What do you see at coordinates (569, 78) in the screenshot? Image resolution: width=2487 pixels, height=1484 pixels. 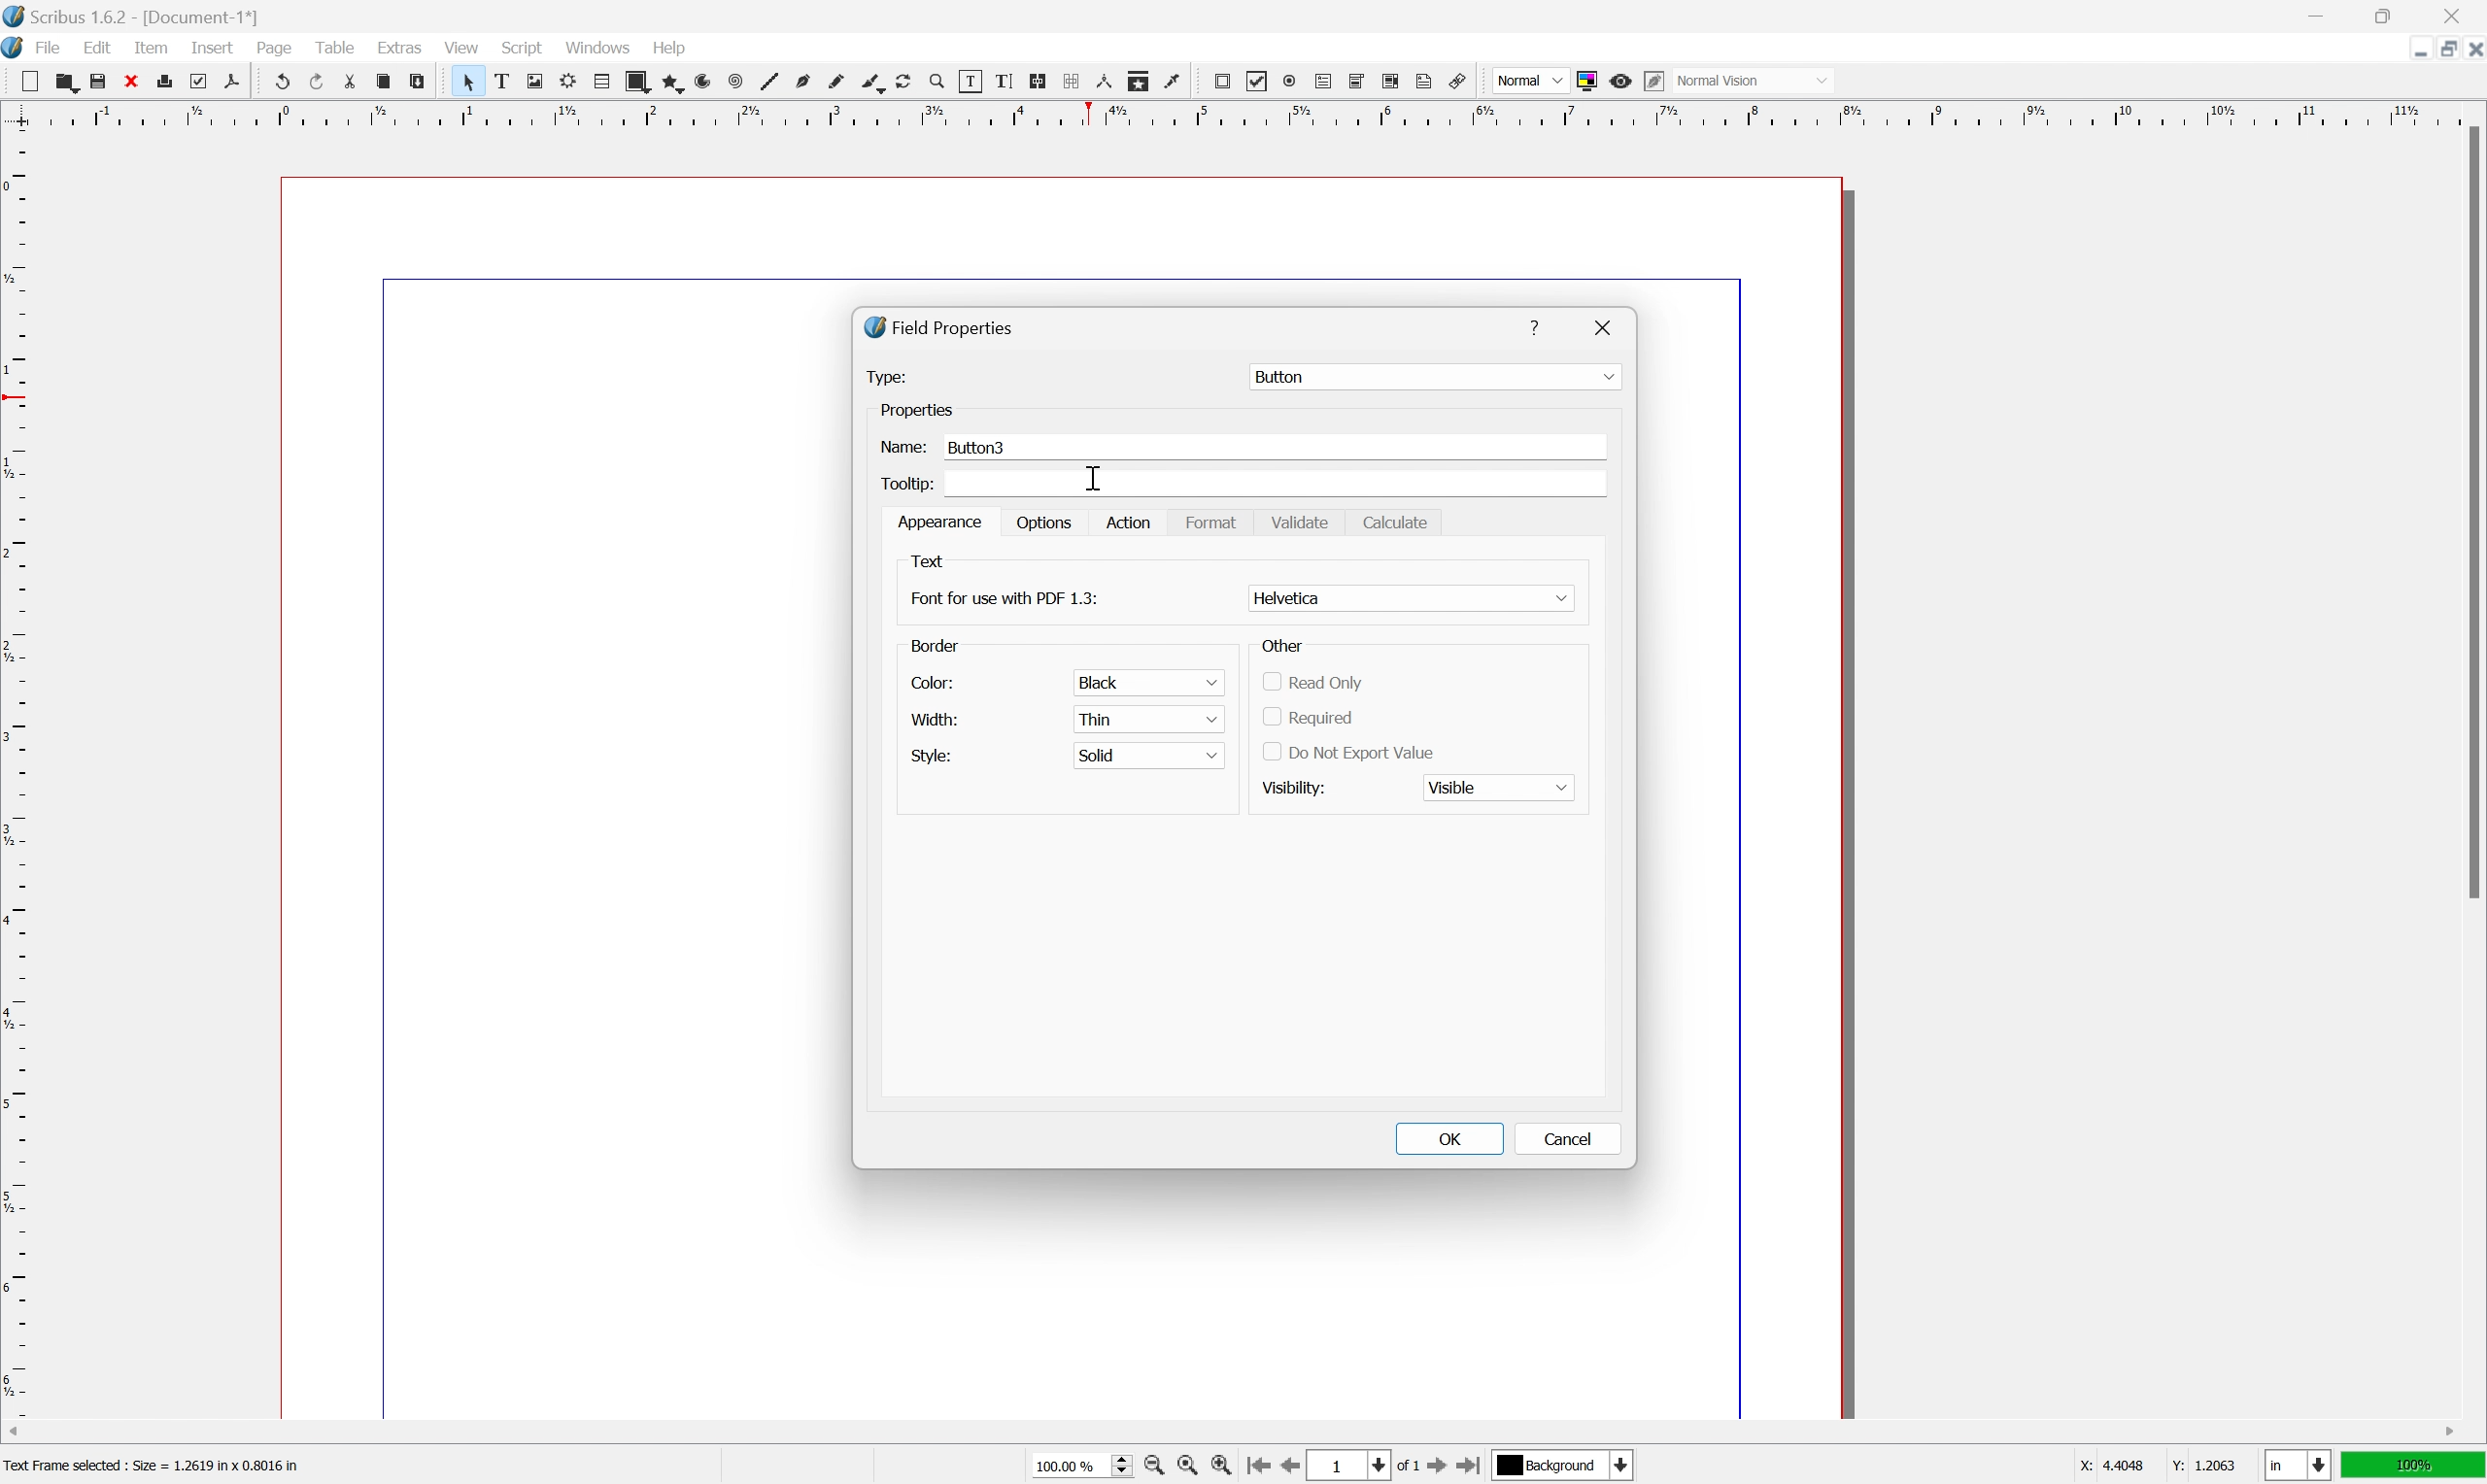 I see `render frame` at bounding box center [569, 78].